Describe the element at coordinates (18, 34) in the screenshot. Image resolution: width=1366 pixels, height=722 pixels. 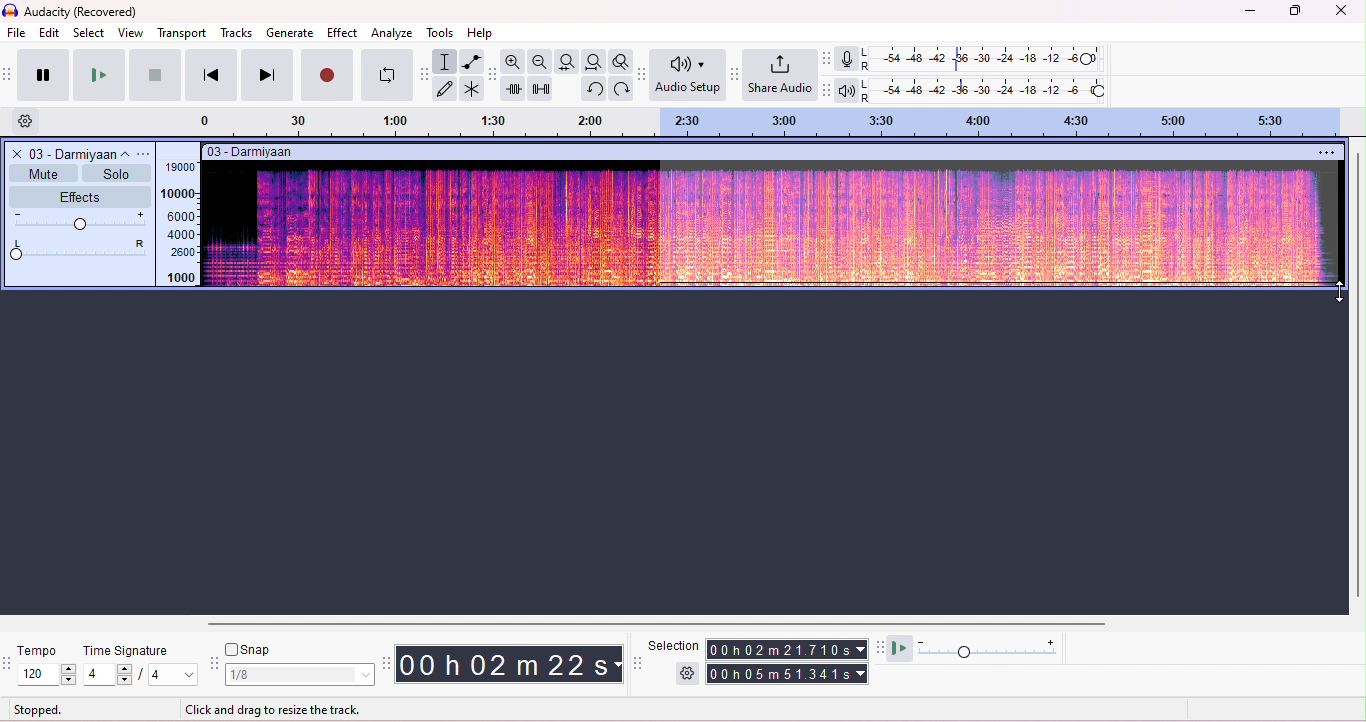
I see `file` at that location.